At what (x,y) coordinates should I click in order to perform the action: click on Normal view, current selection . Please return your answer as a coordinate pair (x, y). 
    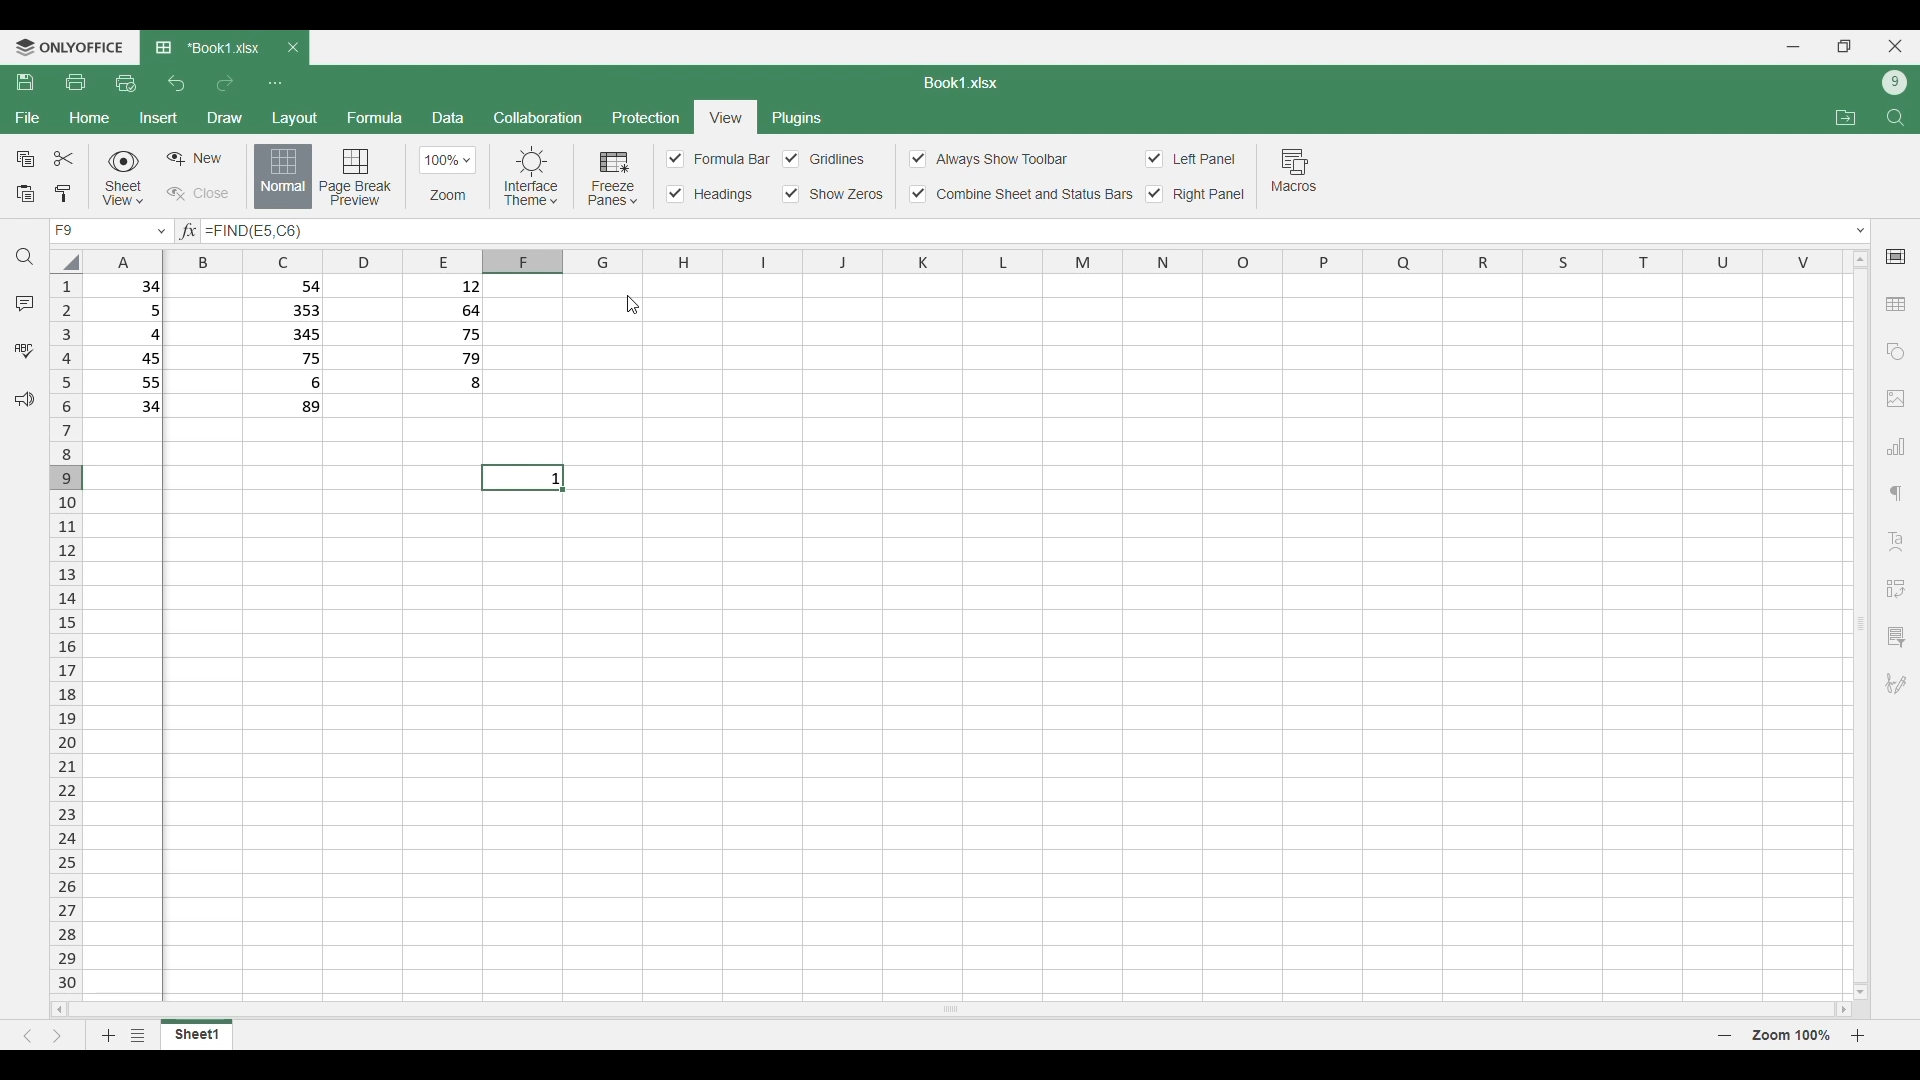
    Looking at the image, I should click on (283, 177).